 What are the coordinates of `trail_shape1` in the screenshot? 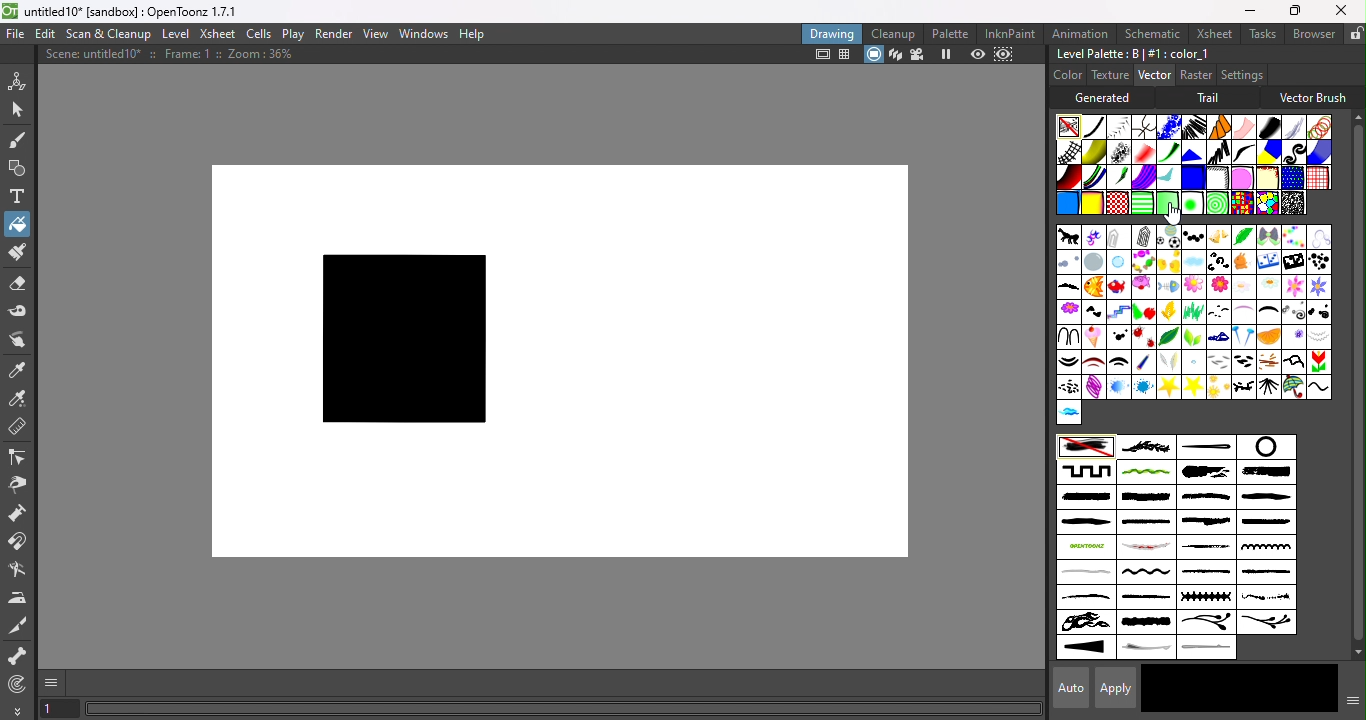 It's located at (1144, 649).